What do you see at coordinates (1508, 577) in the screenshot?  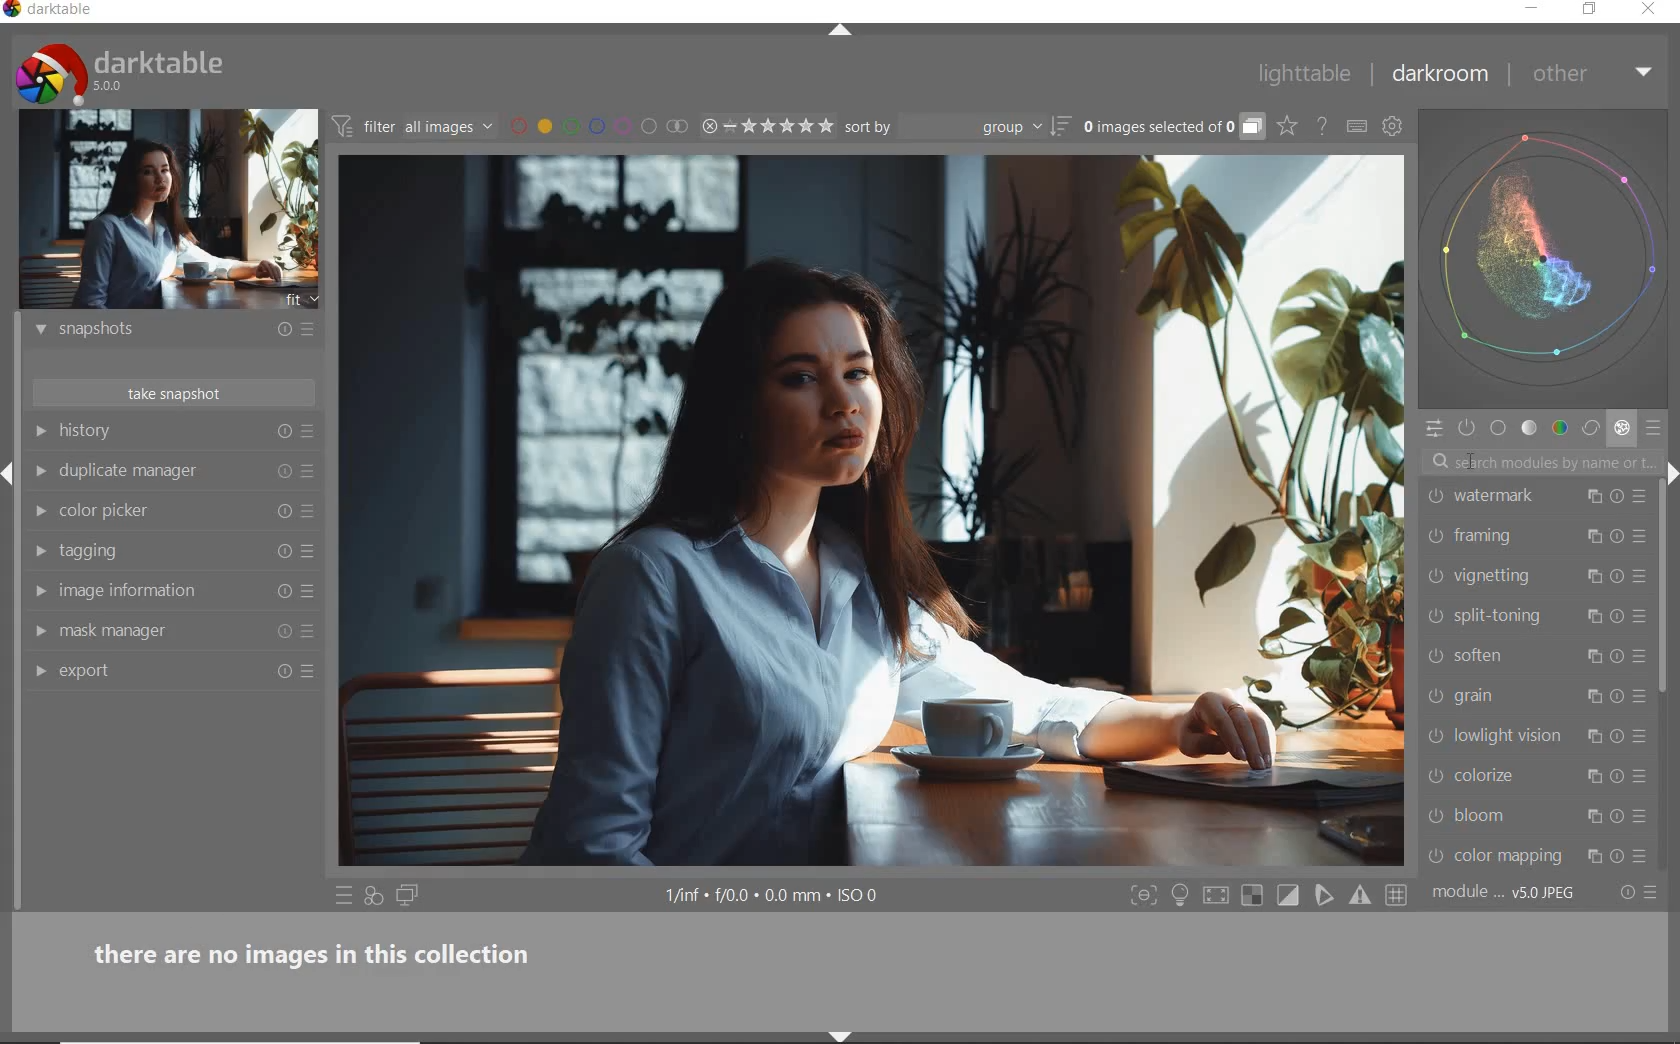 I see `vignetting` at bounding box center [1508, 577].